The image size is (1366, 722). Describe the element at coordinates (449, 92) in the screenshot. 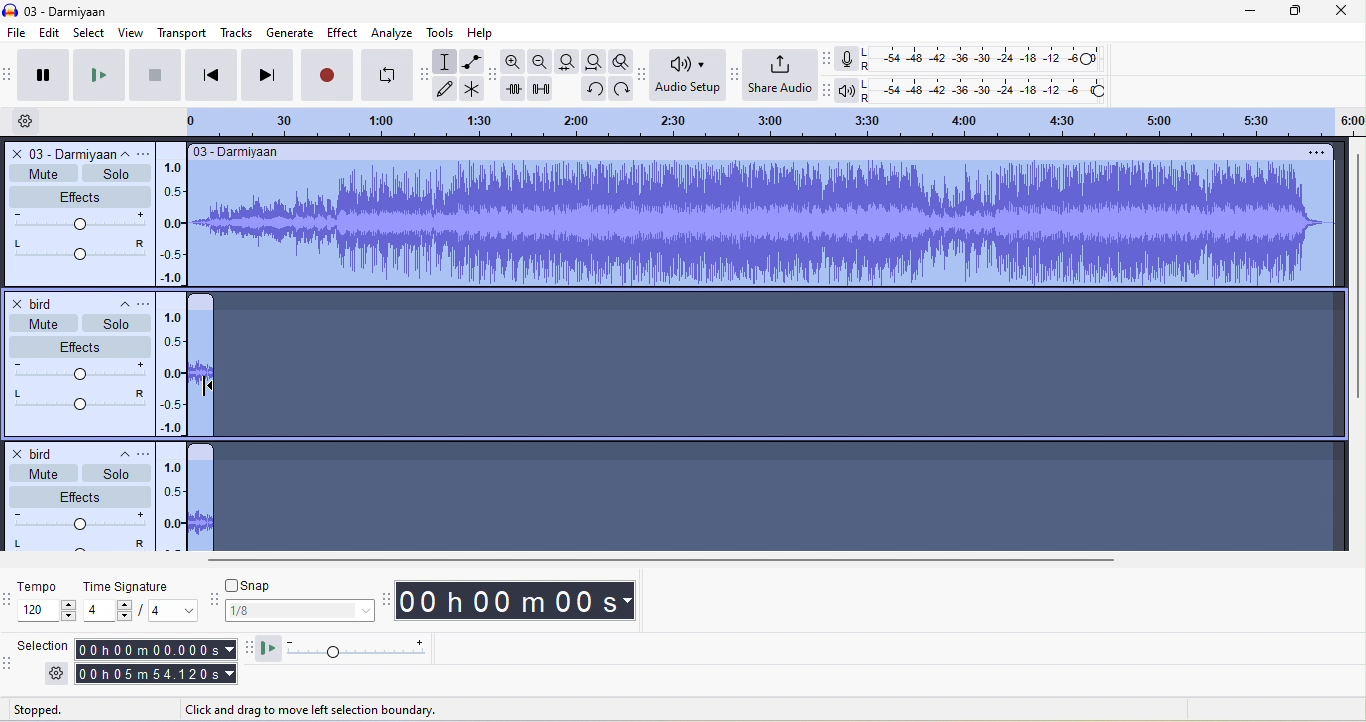

I see `draw tool` at that location.